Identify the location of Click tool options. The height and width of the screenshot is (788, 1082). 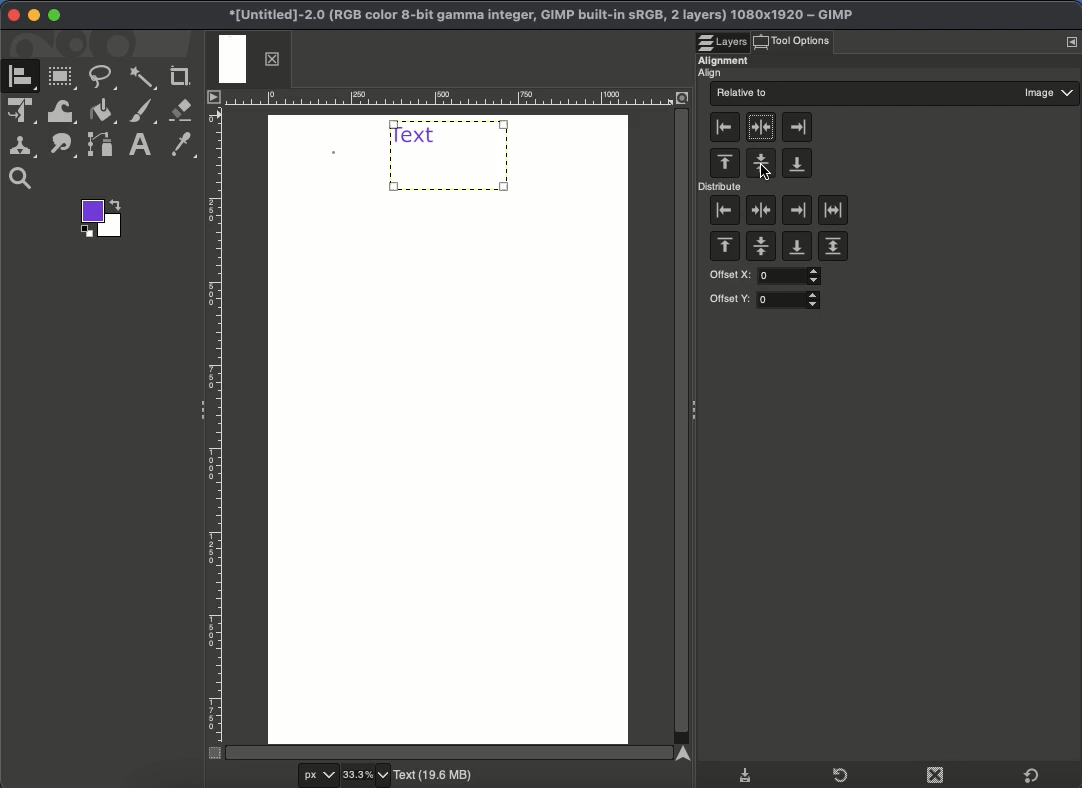
(805, 41).